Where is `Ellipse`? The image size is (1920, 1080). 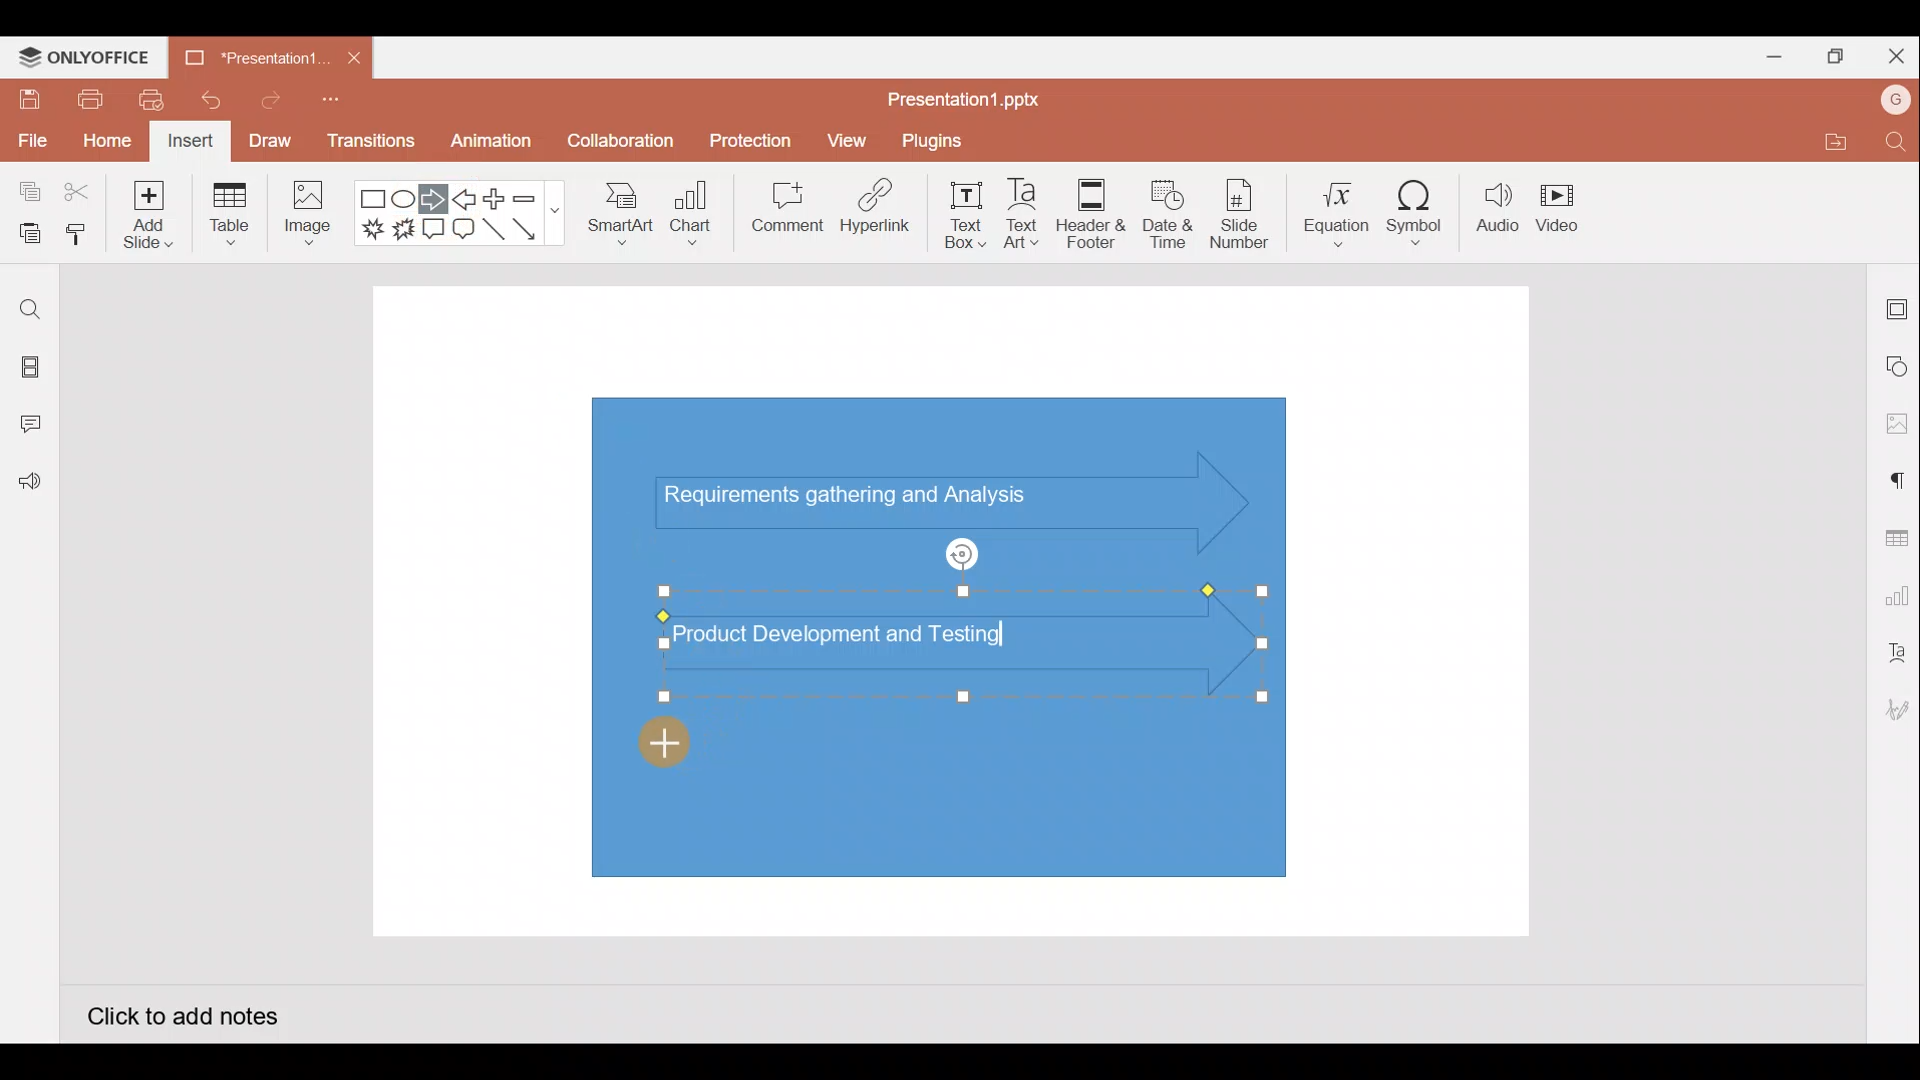 Ellipse is located at coordinates (406, 199).